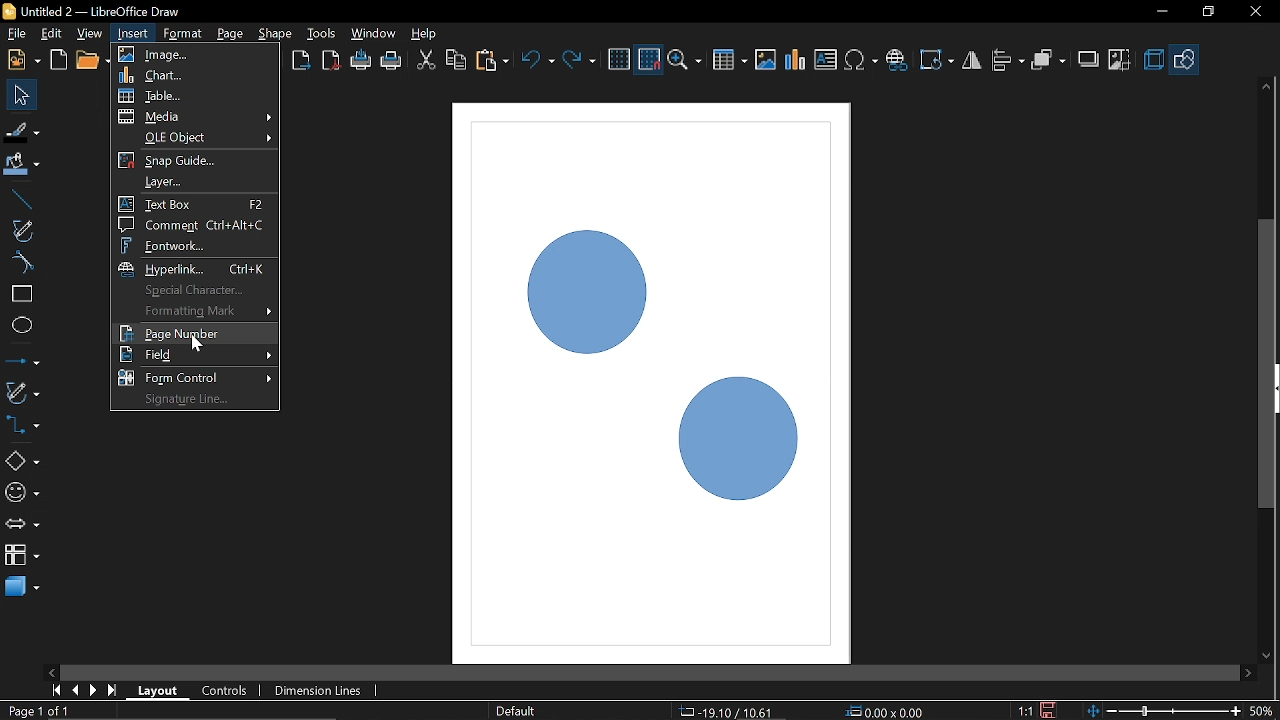  I want to click on Zoom, so click(687, 61).